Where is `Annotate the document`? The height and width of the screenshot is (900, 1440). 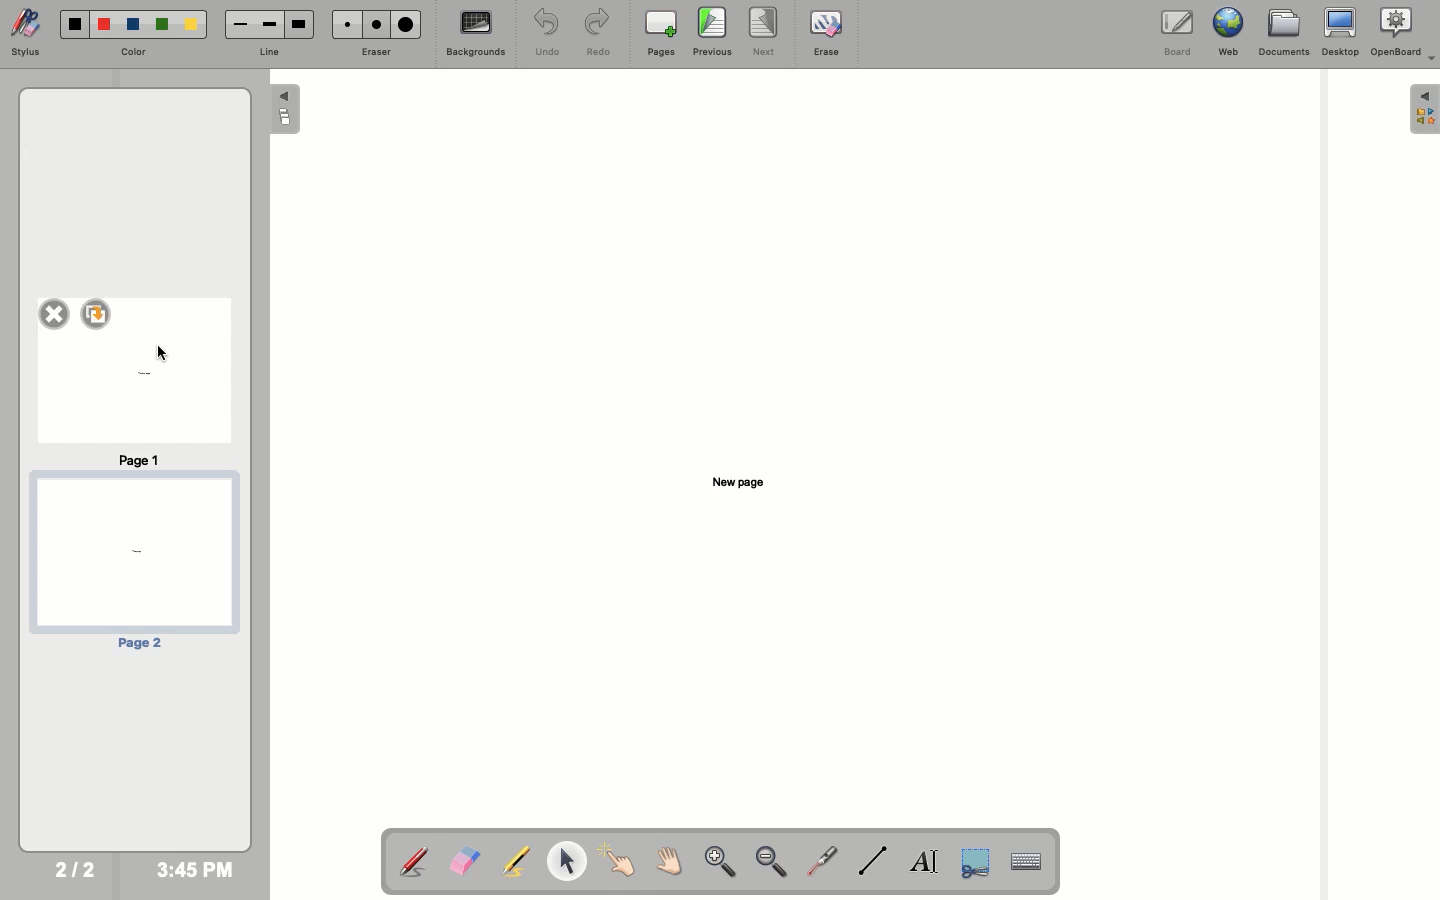
Annotate the document is located at coordinates (413, 863).